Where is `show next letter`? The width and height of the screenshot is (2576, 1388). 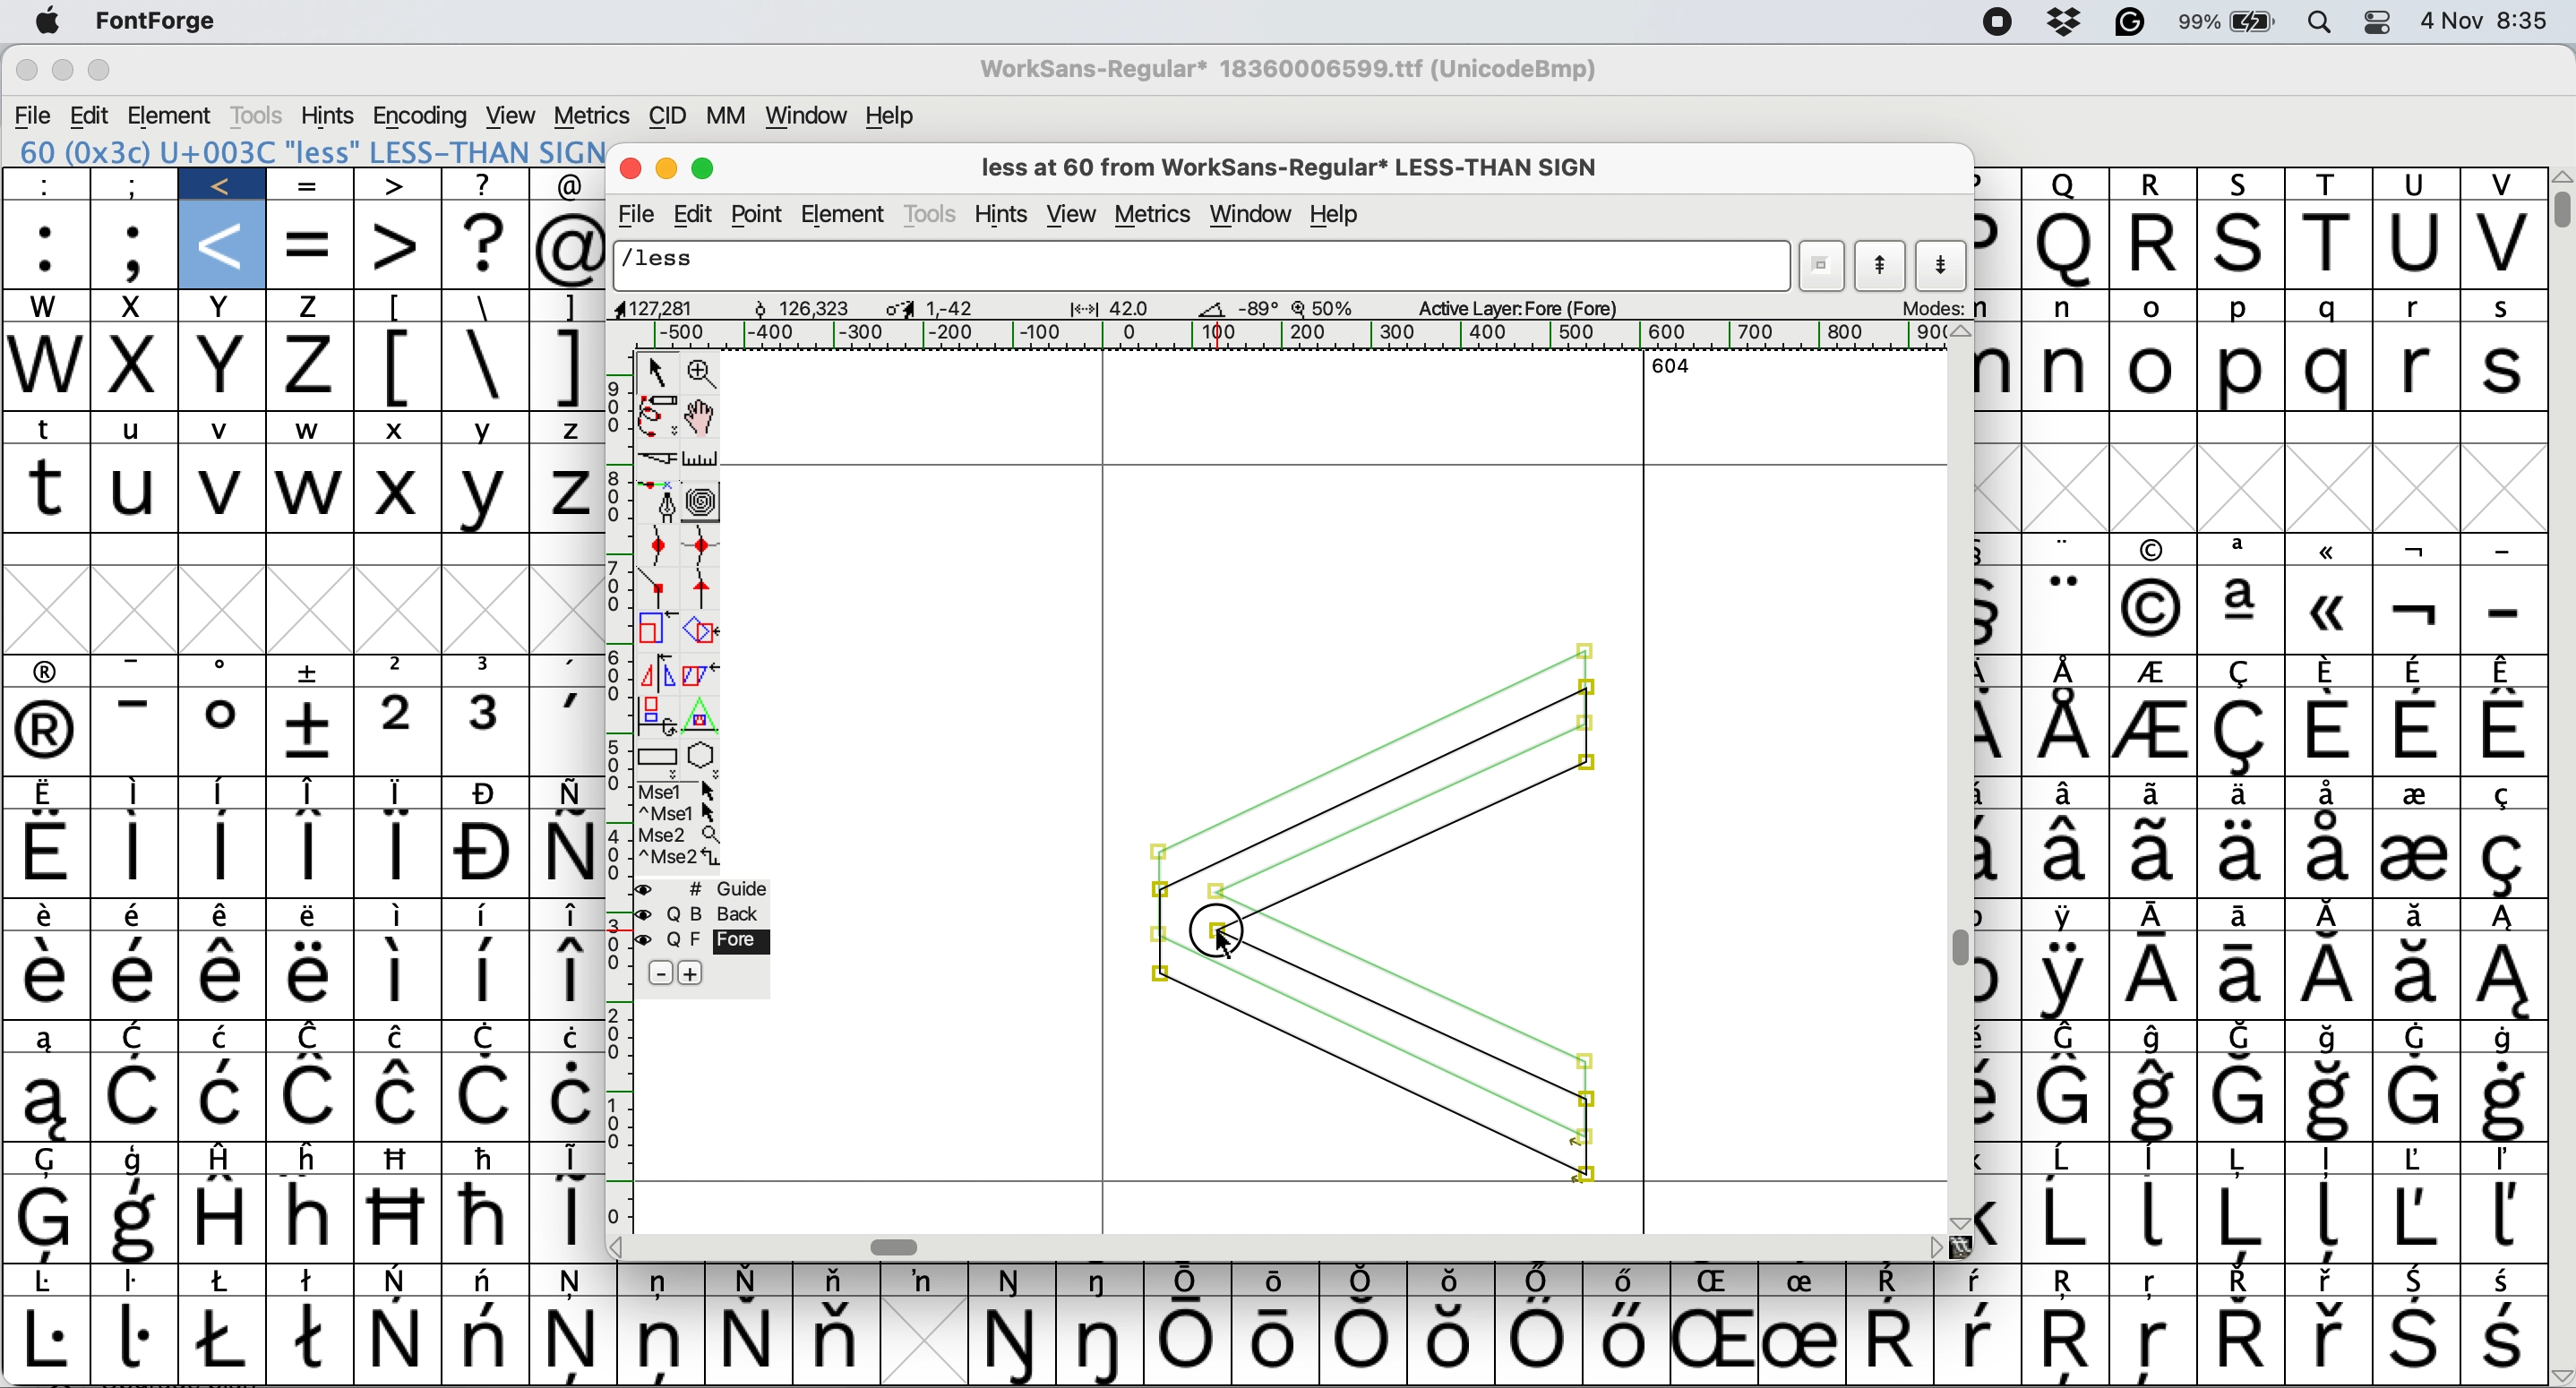
show next letter is located at coordinates (1945, 266).